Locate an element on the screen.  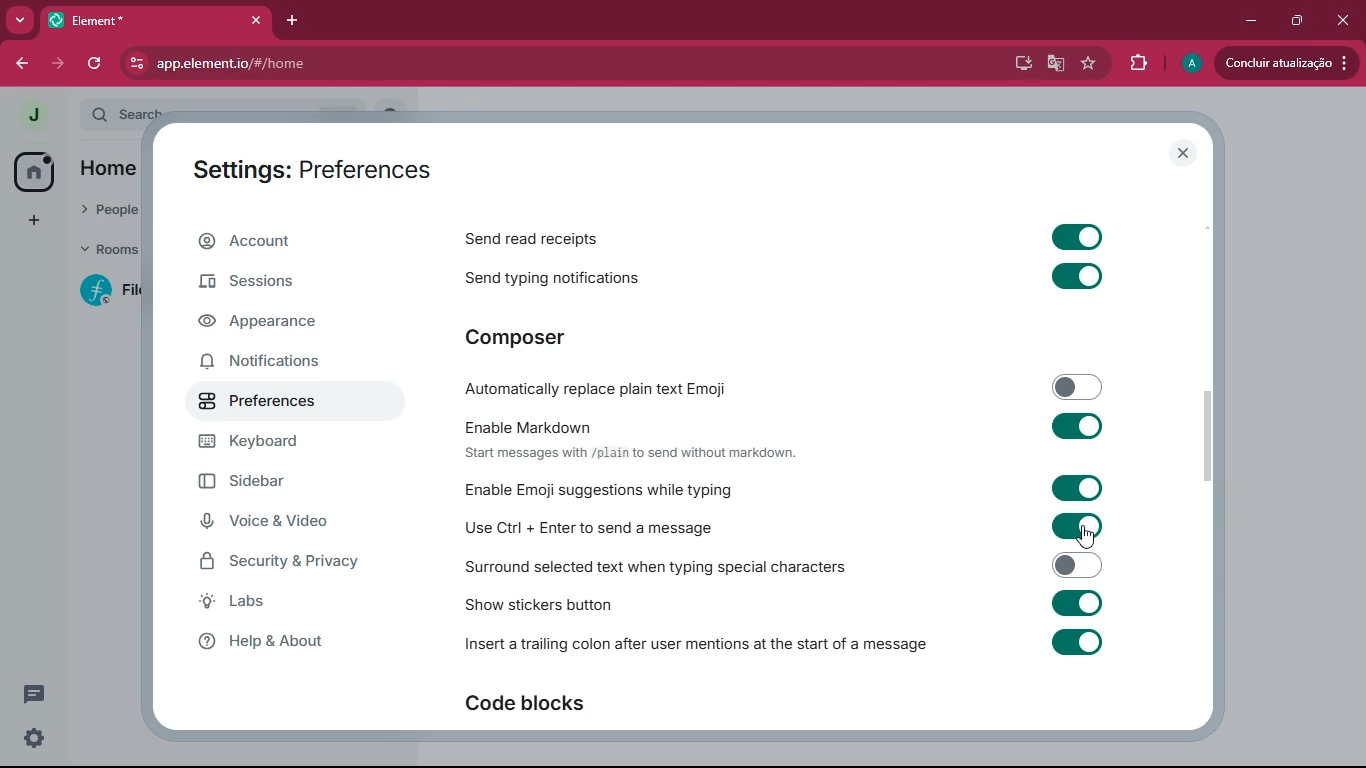
toggle on or off is located at coordinates (1073, 385).